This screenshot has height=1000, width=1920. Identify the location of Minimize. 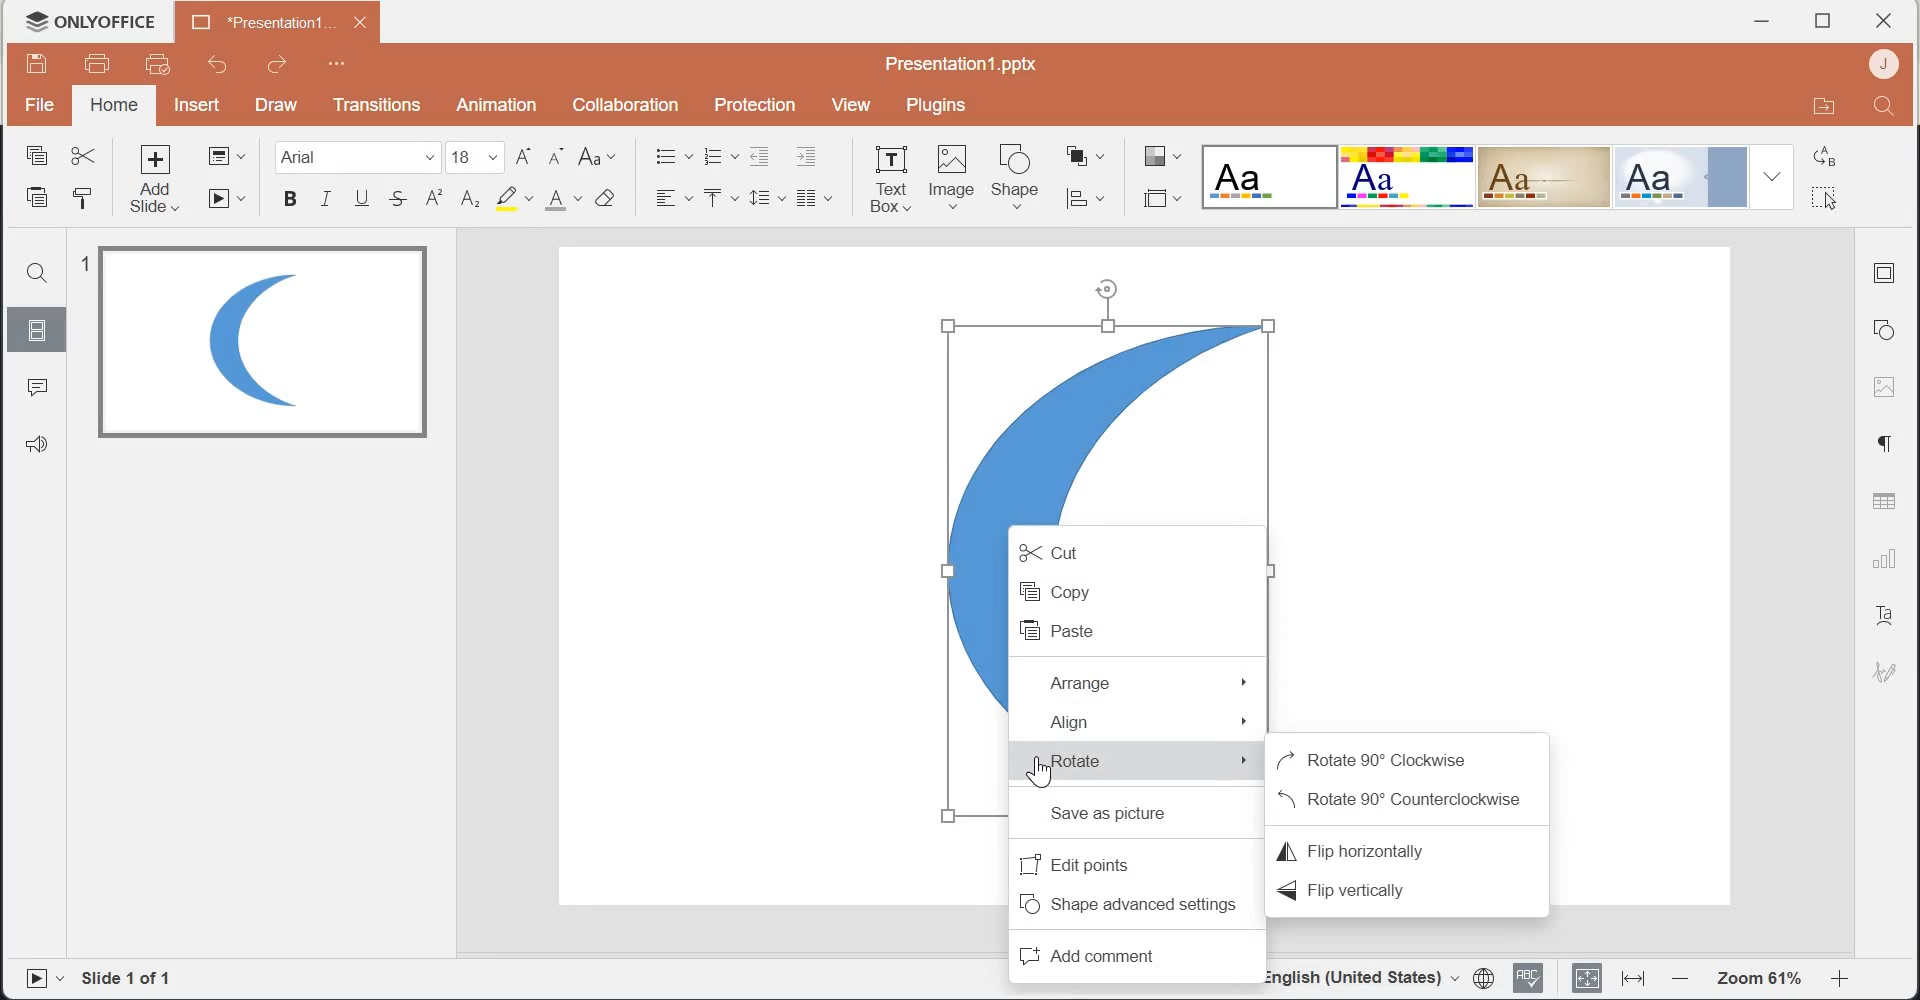
(1763, 22).